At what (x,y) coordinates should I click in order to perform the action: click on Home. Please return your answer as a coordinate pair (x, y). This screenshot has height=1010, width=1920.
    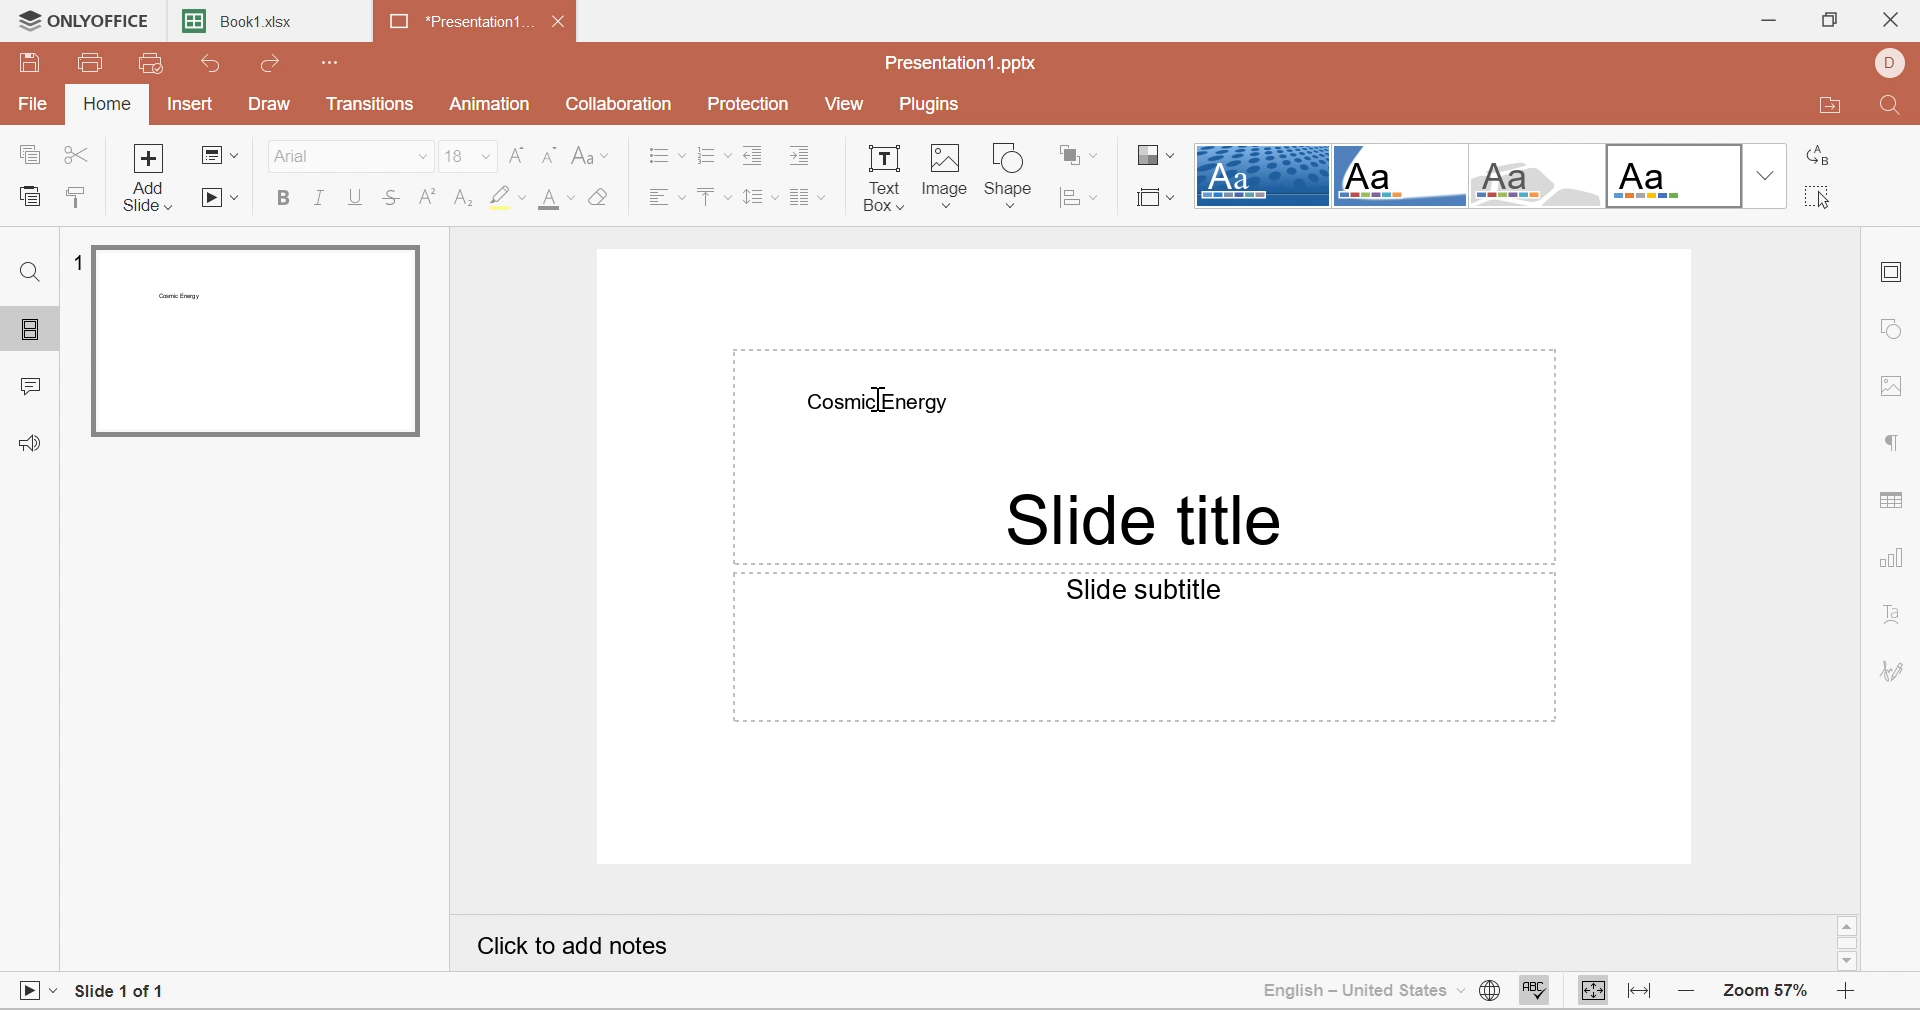
    Looking at the image, I should click on (109, 105).